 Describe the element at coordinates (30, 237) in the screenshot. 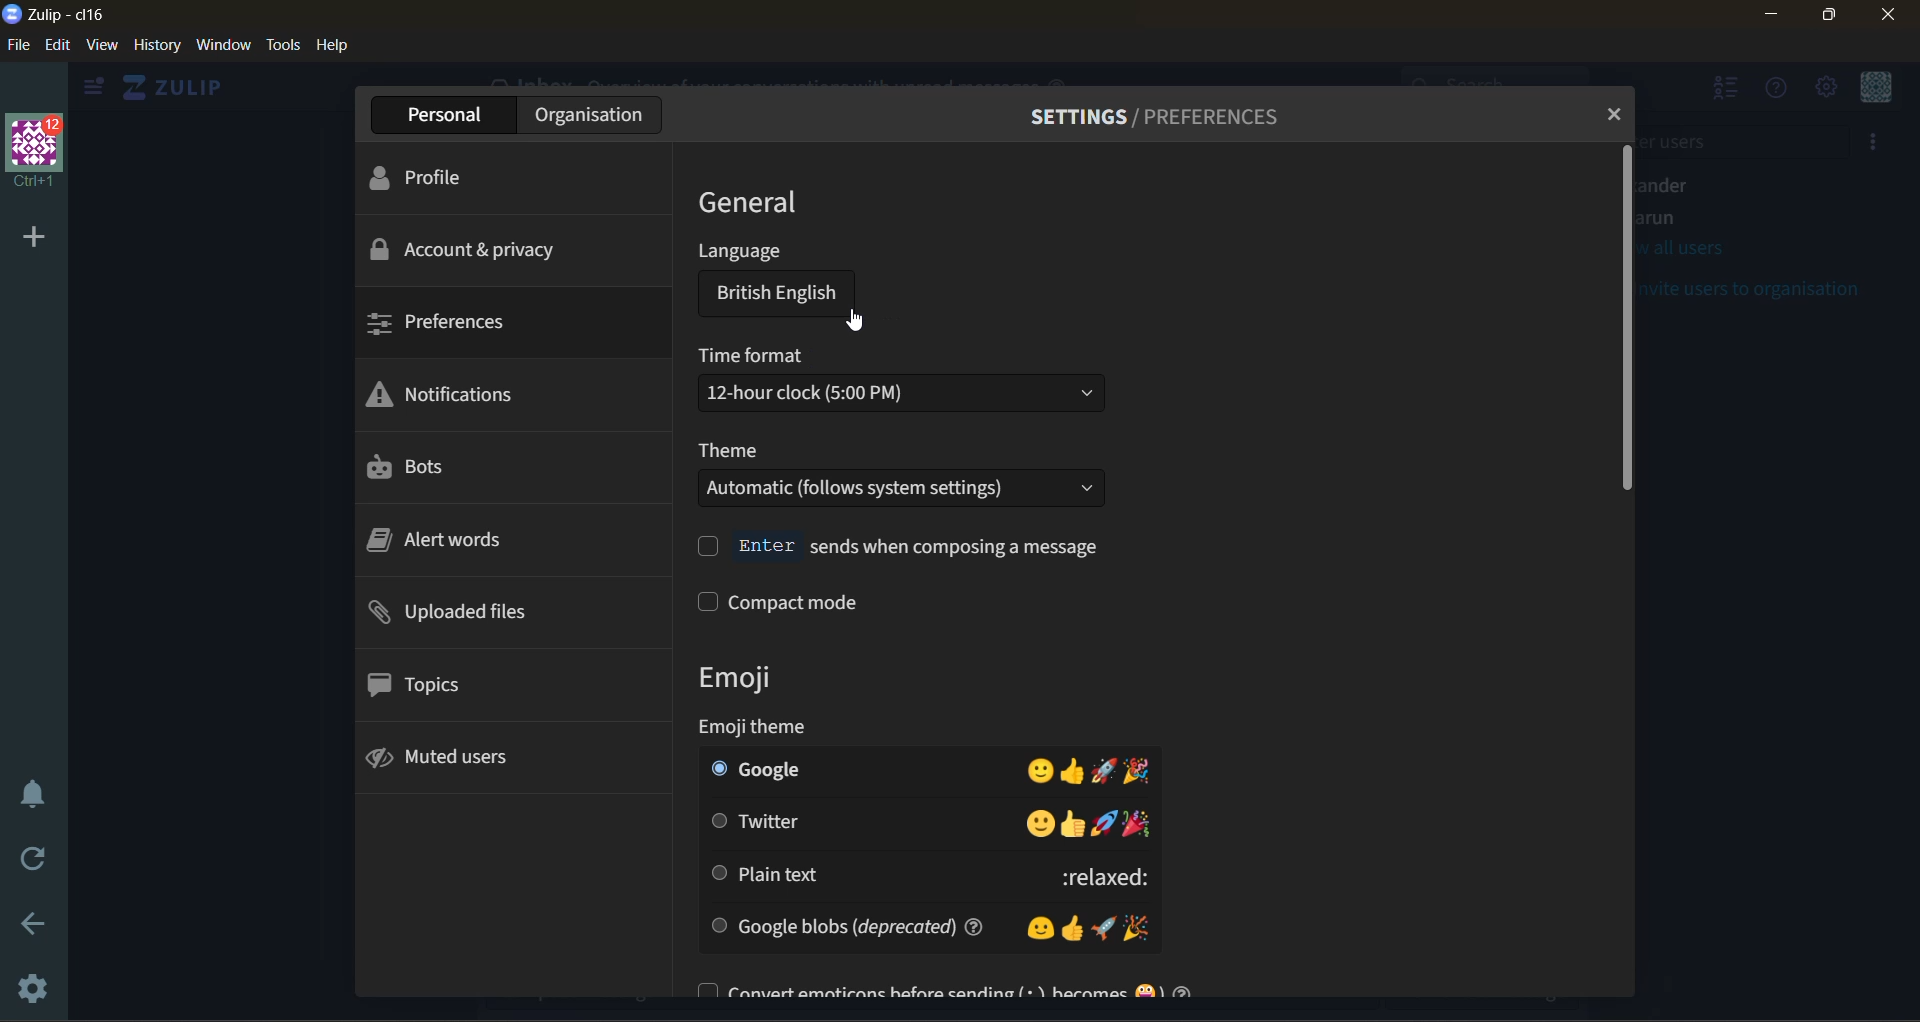

I see `add organisation` at that location.